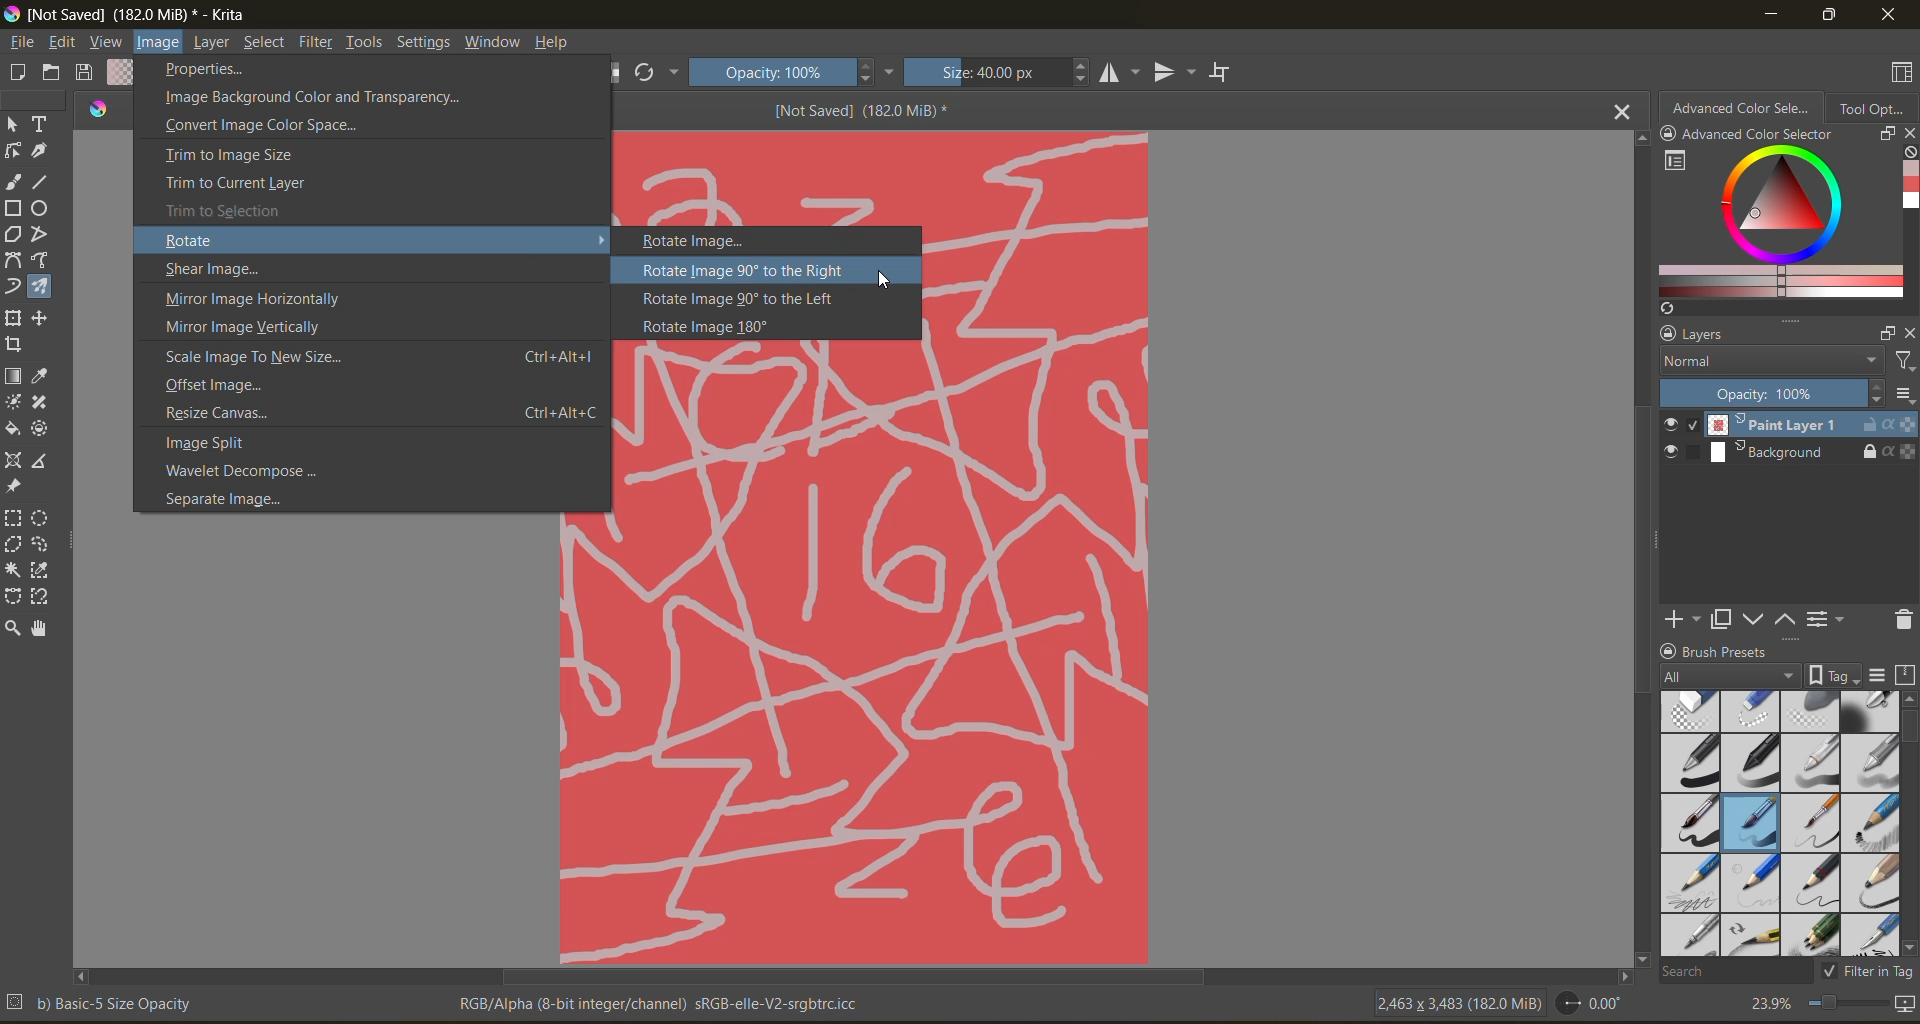 The image size is (1920, 1024). Describe the element at coordinates (67, 43) in the screenshot. I see `edit` at that location.